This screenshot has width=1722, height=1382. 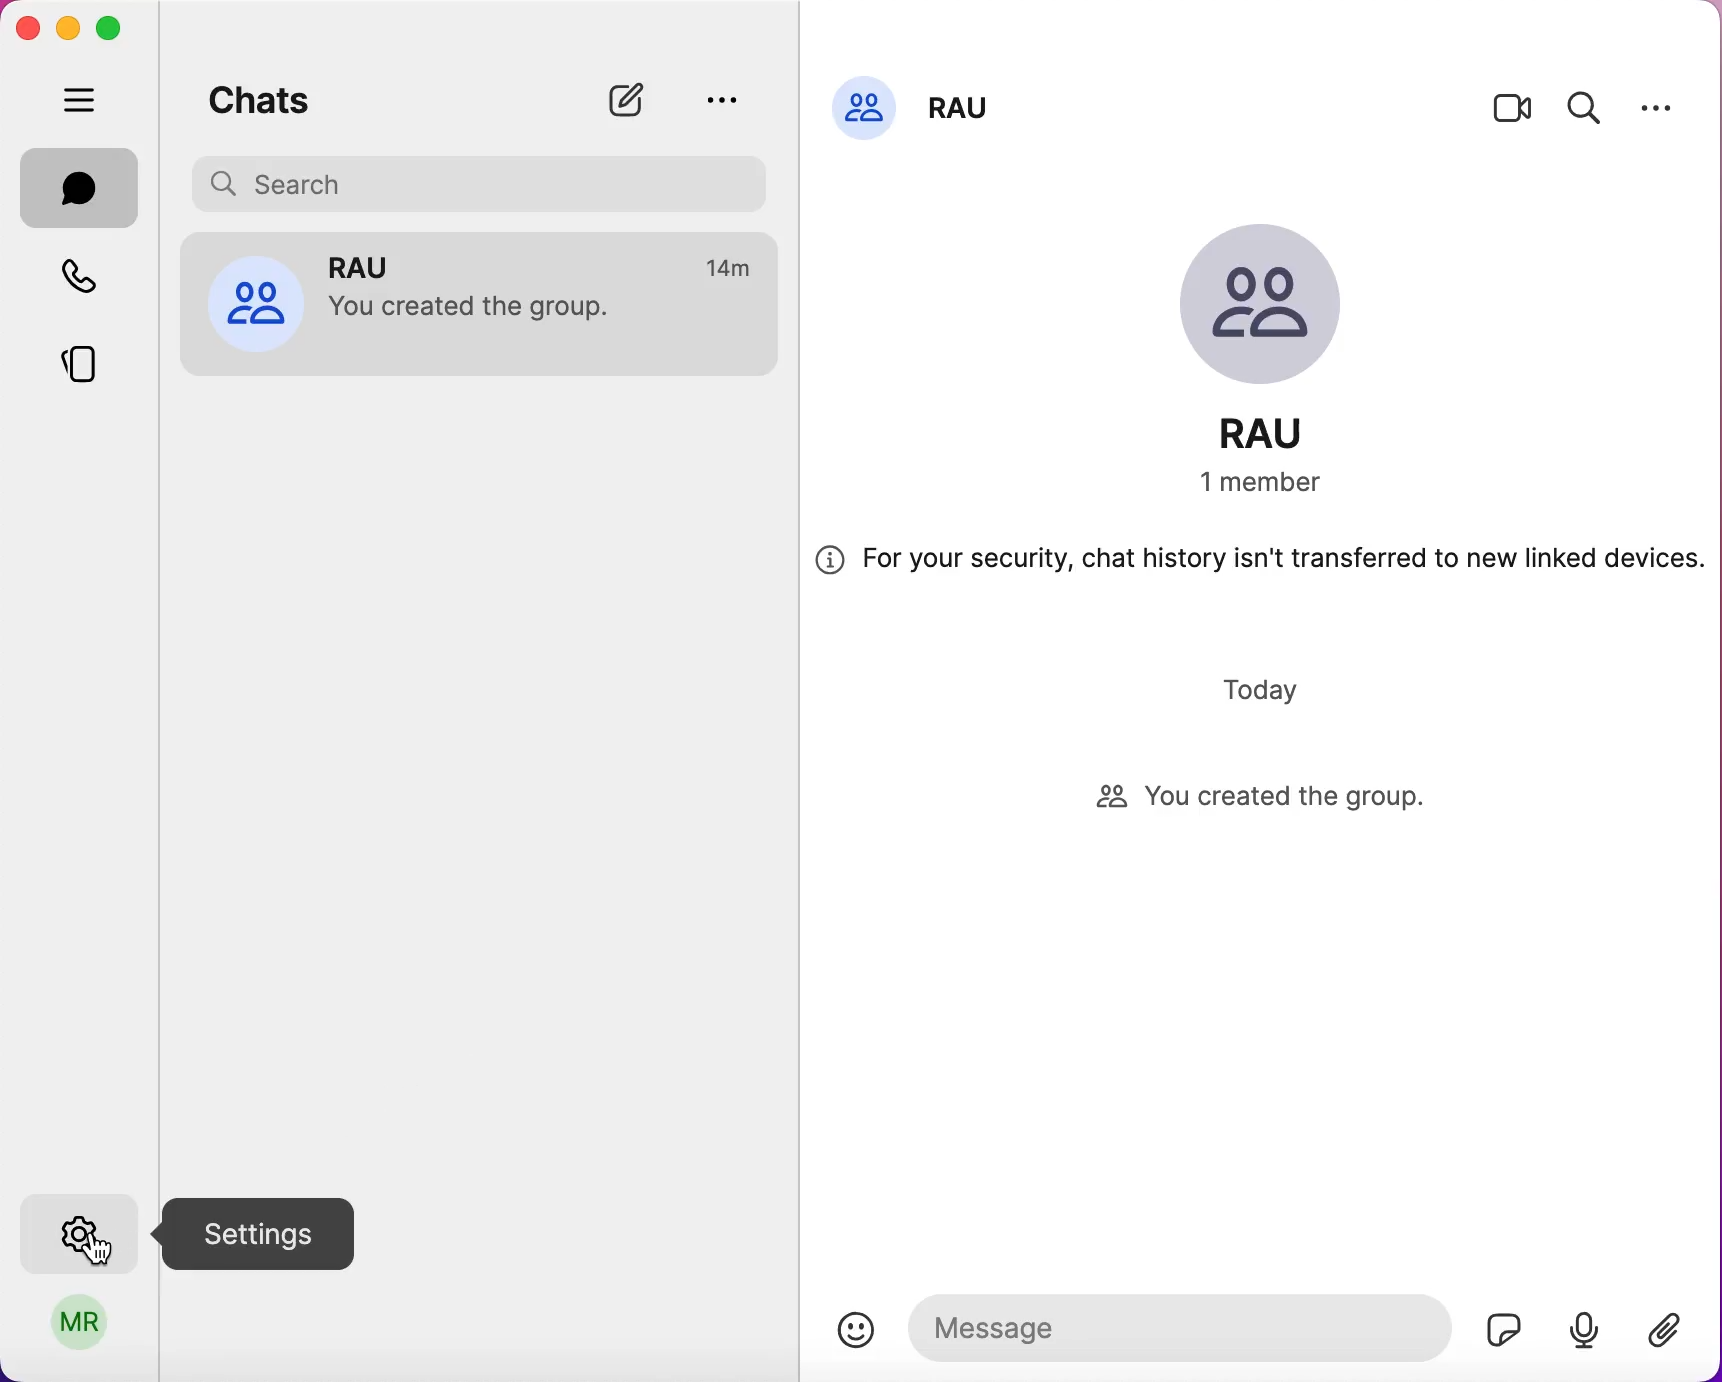 What do you see at coordinates (73, 369) in the screenshot?
I see `stories` at bounding box center [73, 369].